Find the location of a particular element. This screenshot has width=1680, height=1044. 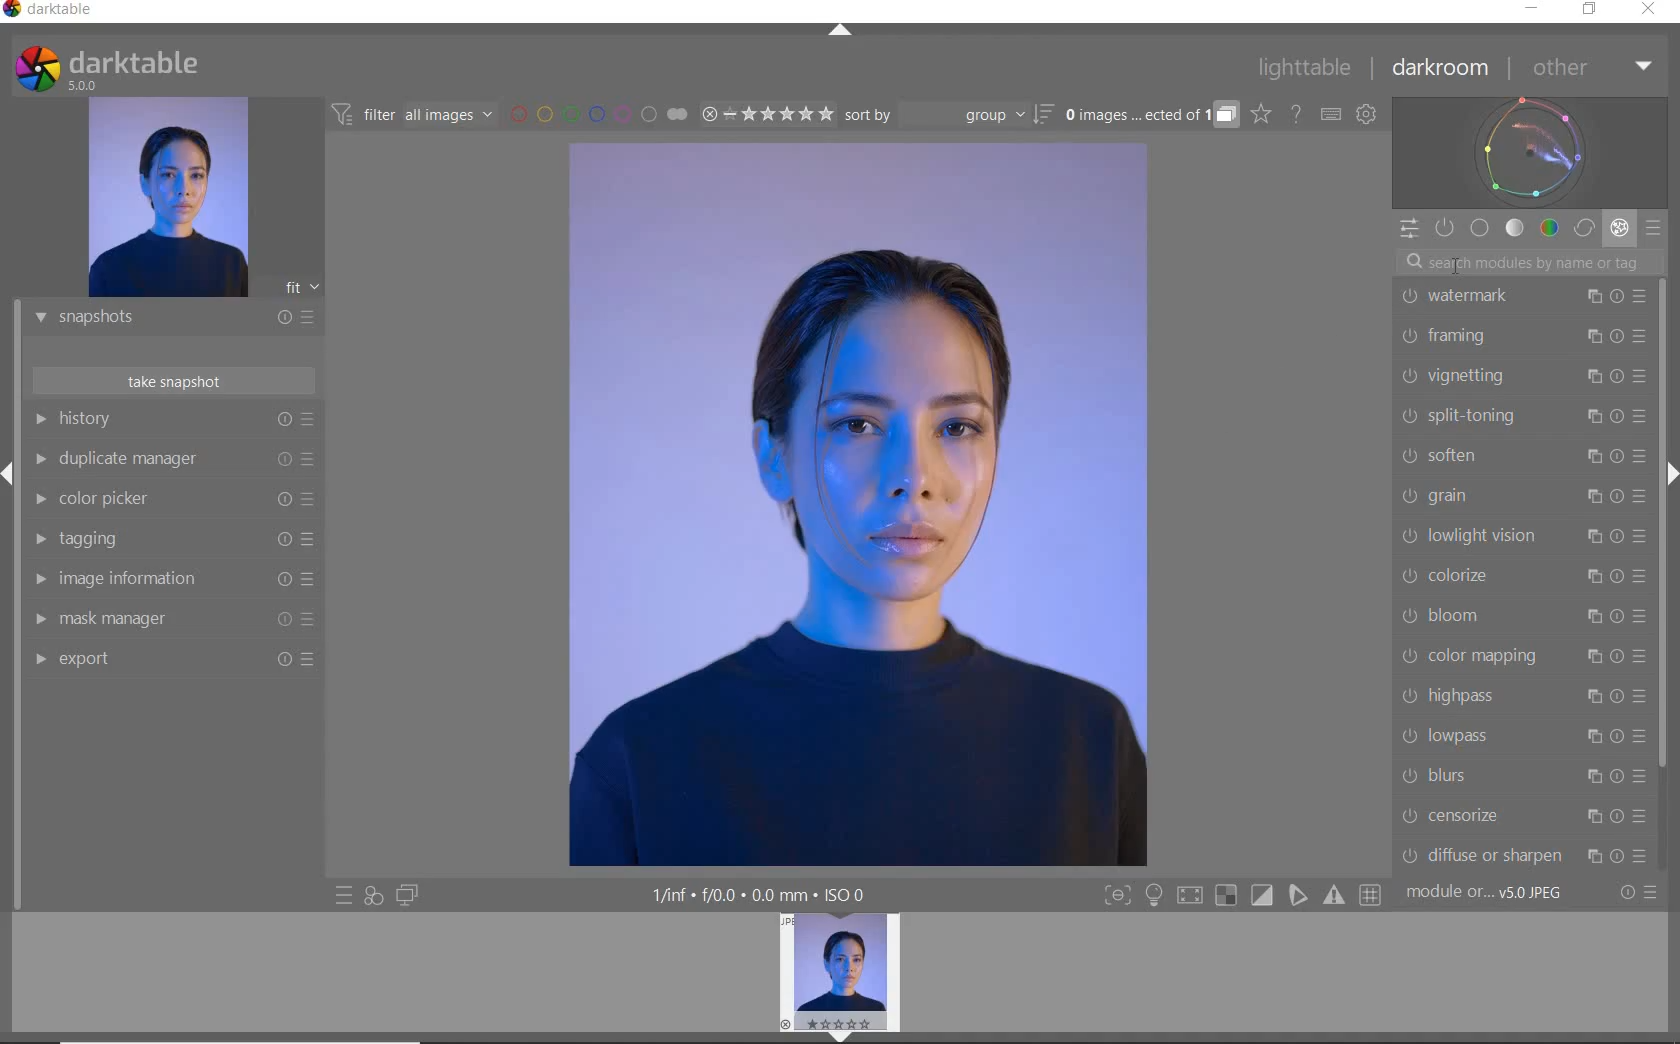

OTHER is located at coordinates (1590, 69).